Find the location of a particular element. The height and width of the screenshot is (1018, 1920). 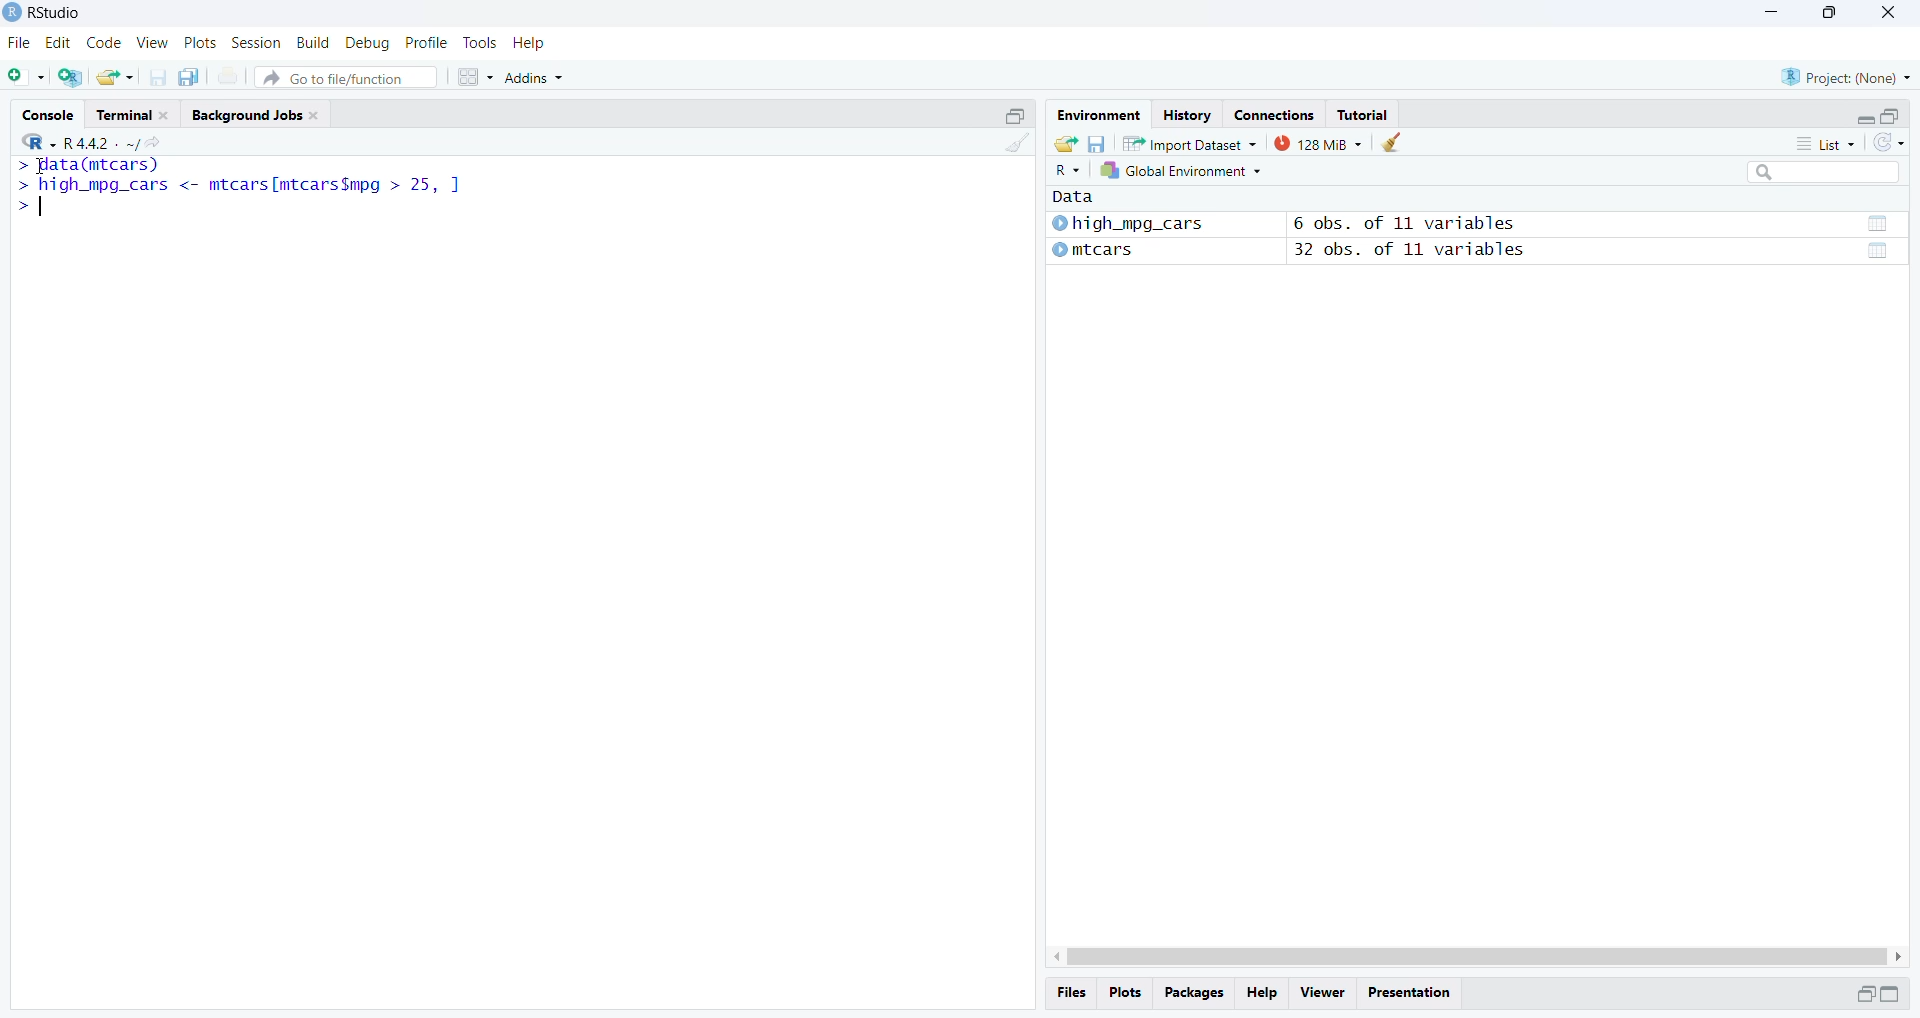

data is located at coordinates (1876, 224).